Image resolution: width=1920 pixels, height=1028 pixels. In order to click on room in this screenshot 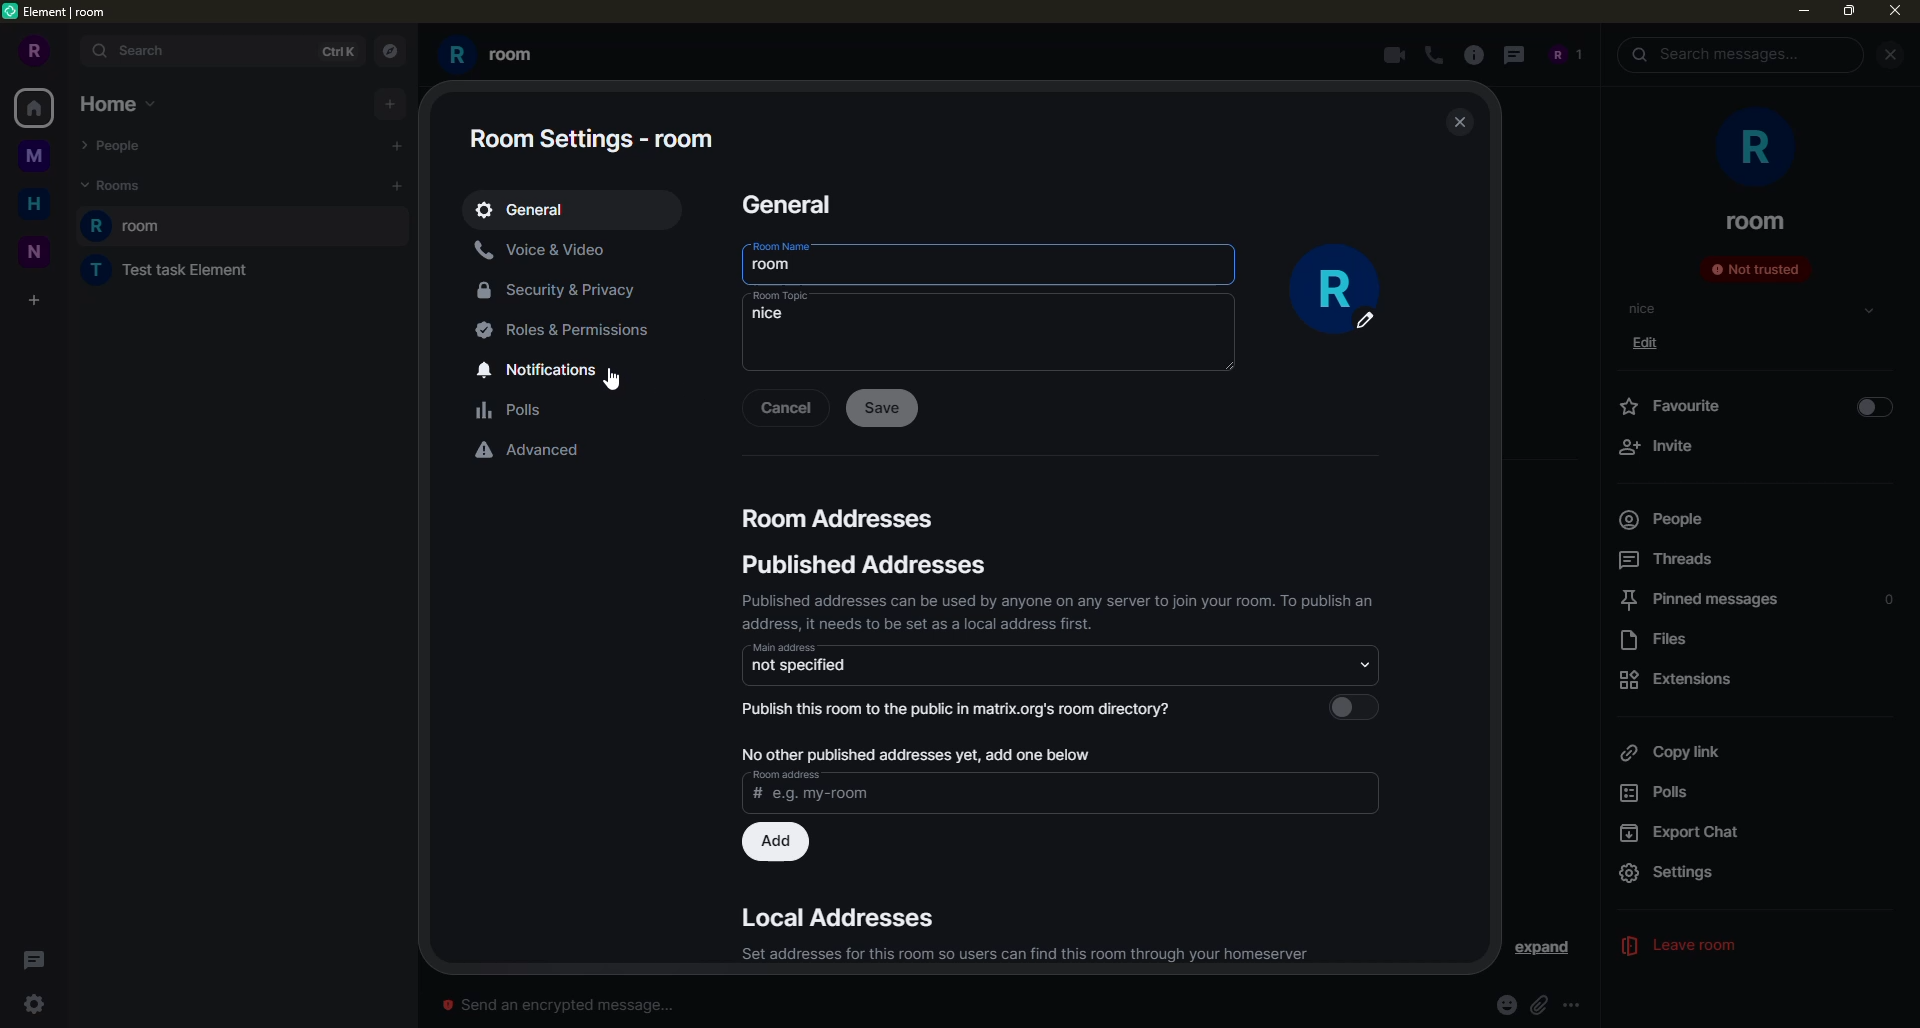, I will do `click(1756, 221)`.